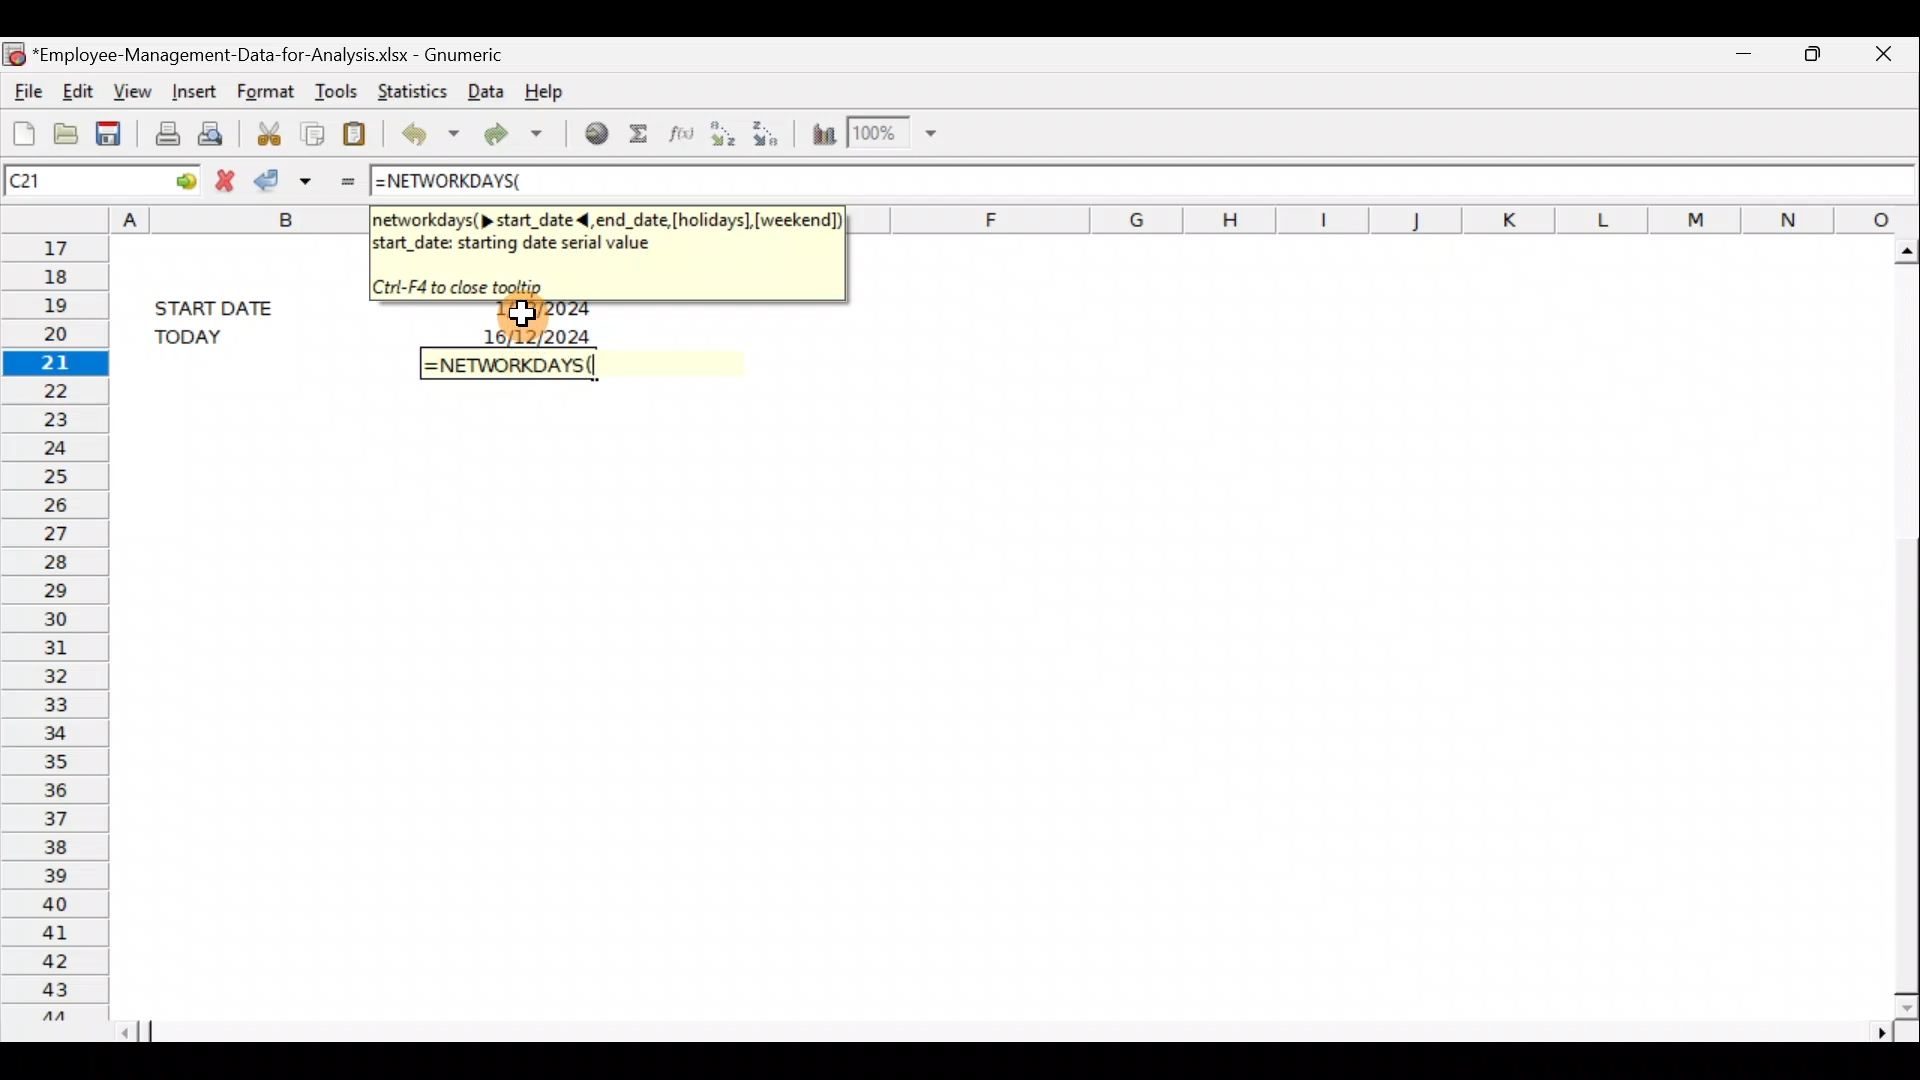 The width and height of the screenshot is (1920, 1080). What do you see at coordinates (605, 250) in the screenshot?
I see `networkworkdays(> start_date >,end_date, [holidays], [weekend],start_date: starting date serial value. Ctrl +F4 to close tooltip` at bounding box center [605, 250].